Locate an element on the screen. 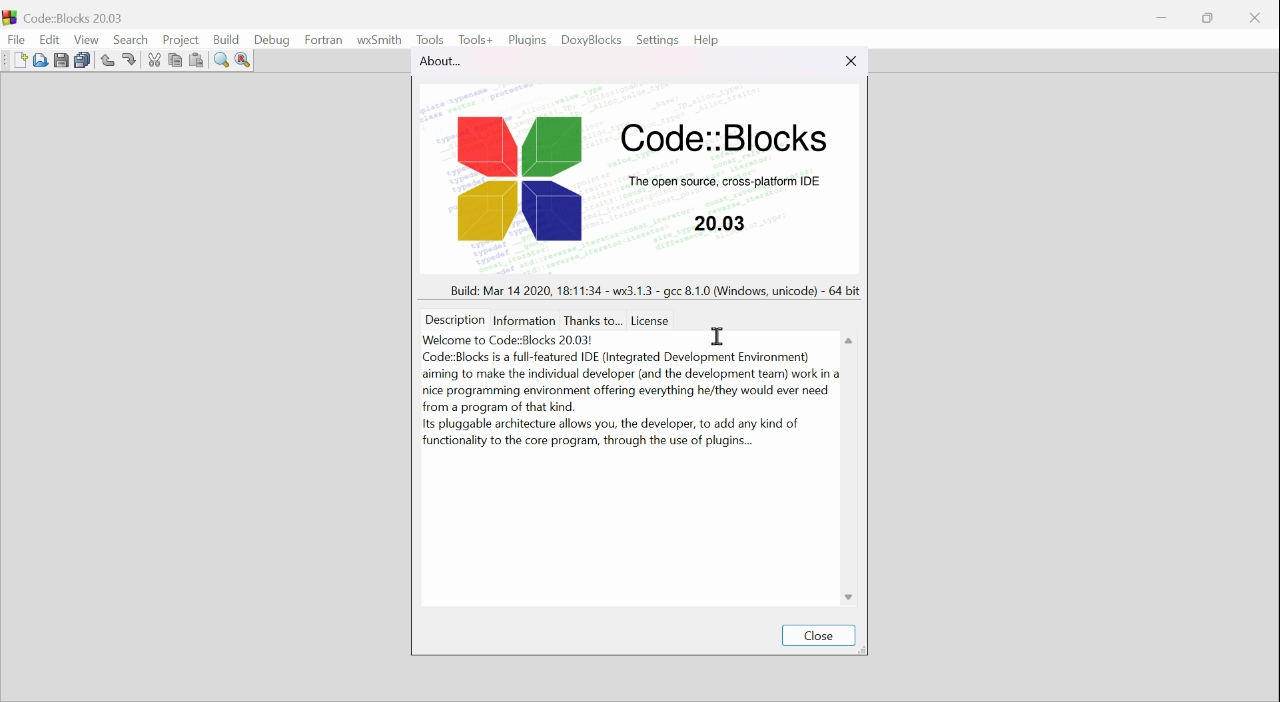 The image size is (1280, 702). View is located at coordinates (88, 42).